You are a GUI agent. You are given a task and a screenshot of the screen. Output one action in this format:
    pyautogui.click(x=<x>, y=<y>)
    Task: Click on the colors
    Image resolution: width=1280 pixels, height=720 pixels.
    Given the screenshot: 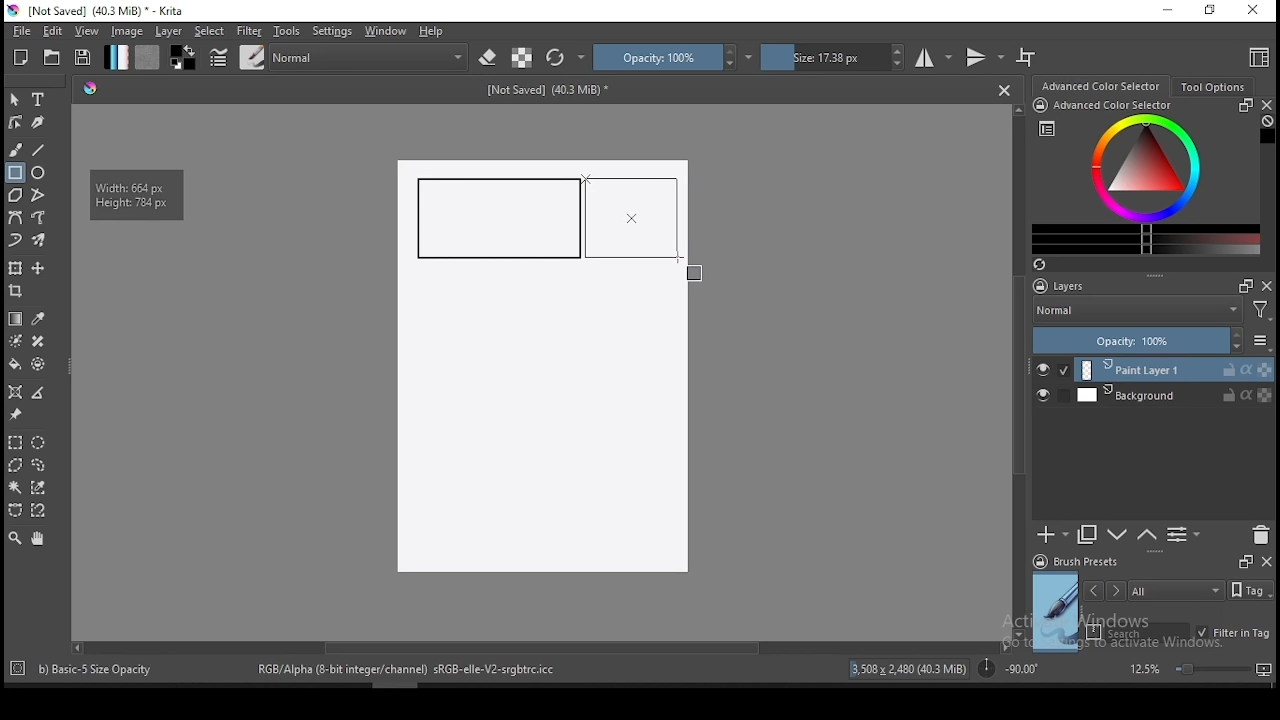 What is the action you would take?
    pyautogui.click(x=183, y=57)
    